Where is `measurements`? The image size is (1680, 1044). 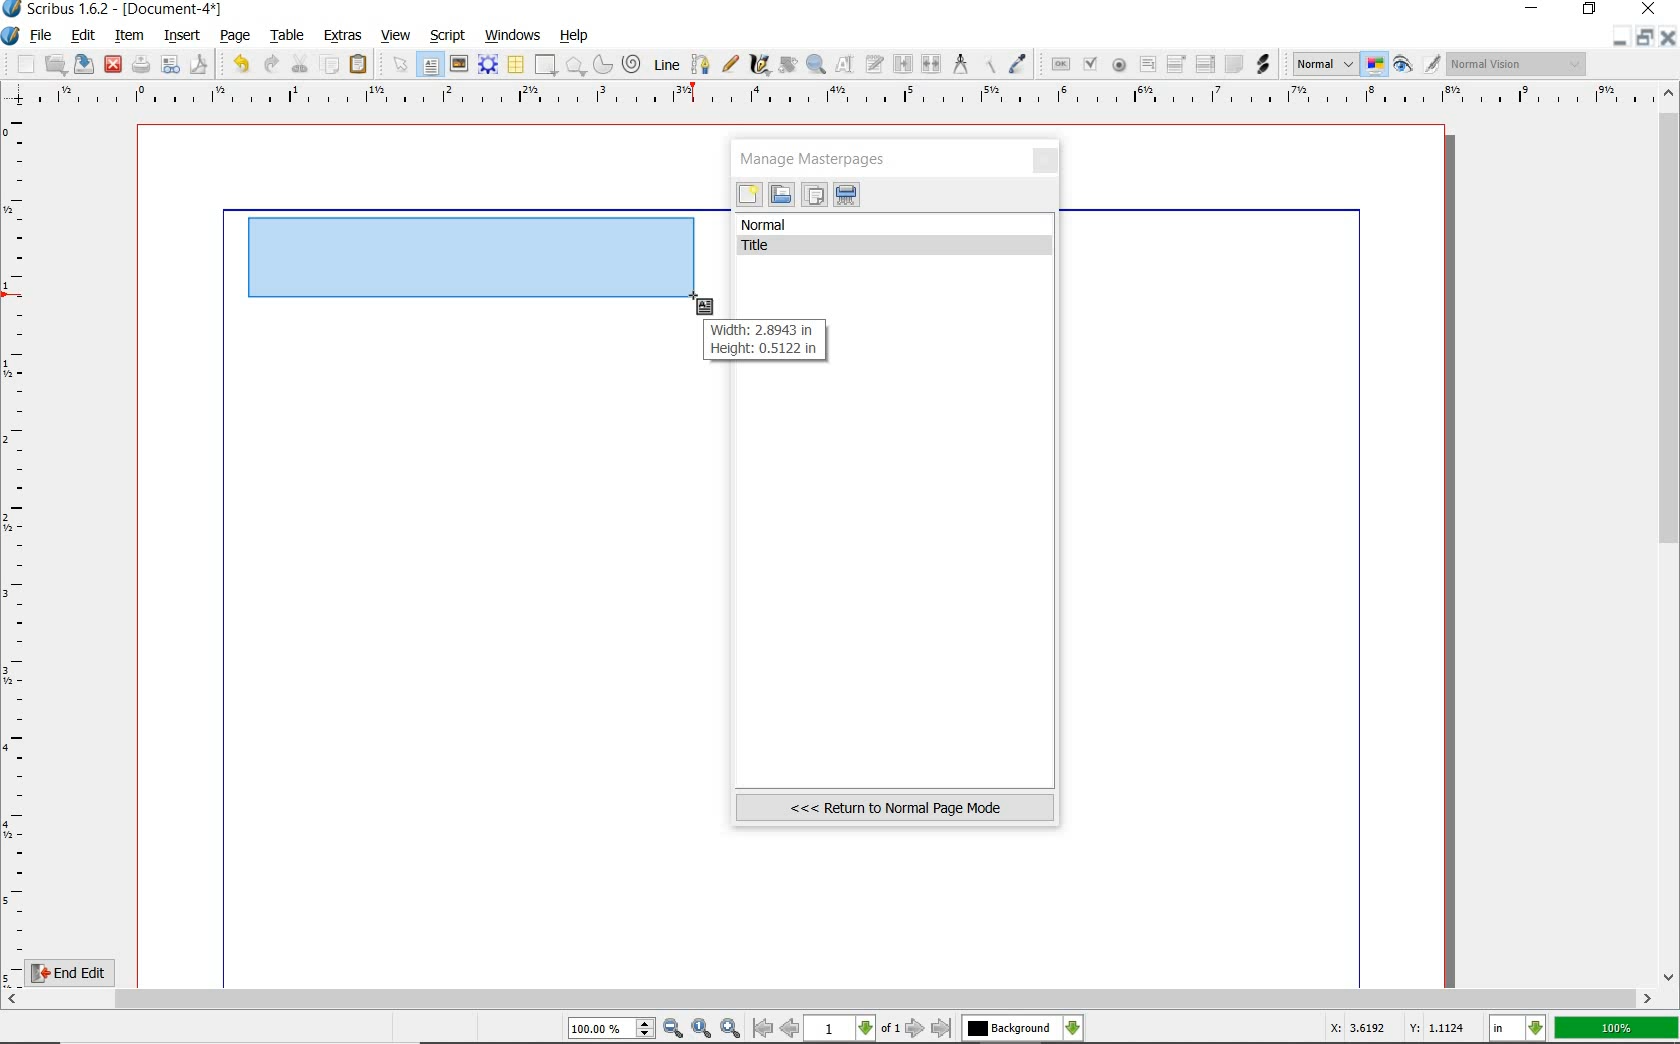 measurements is located at coordinates (961, 65).